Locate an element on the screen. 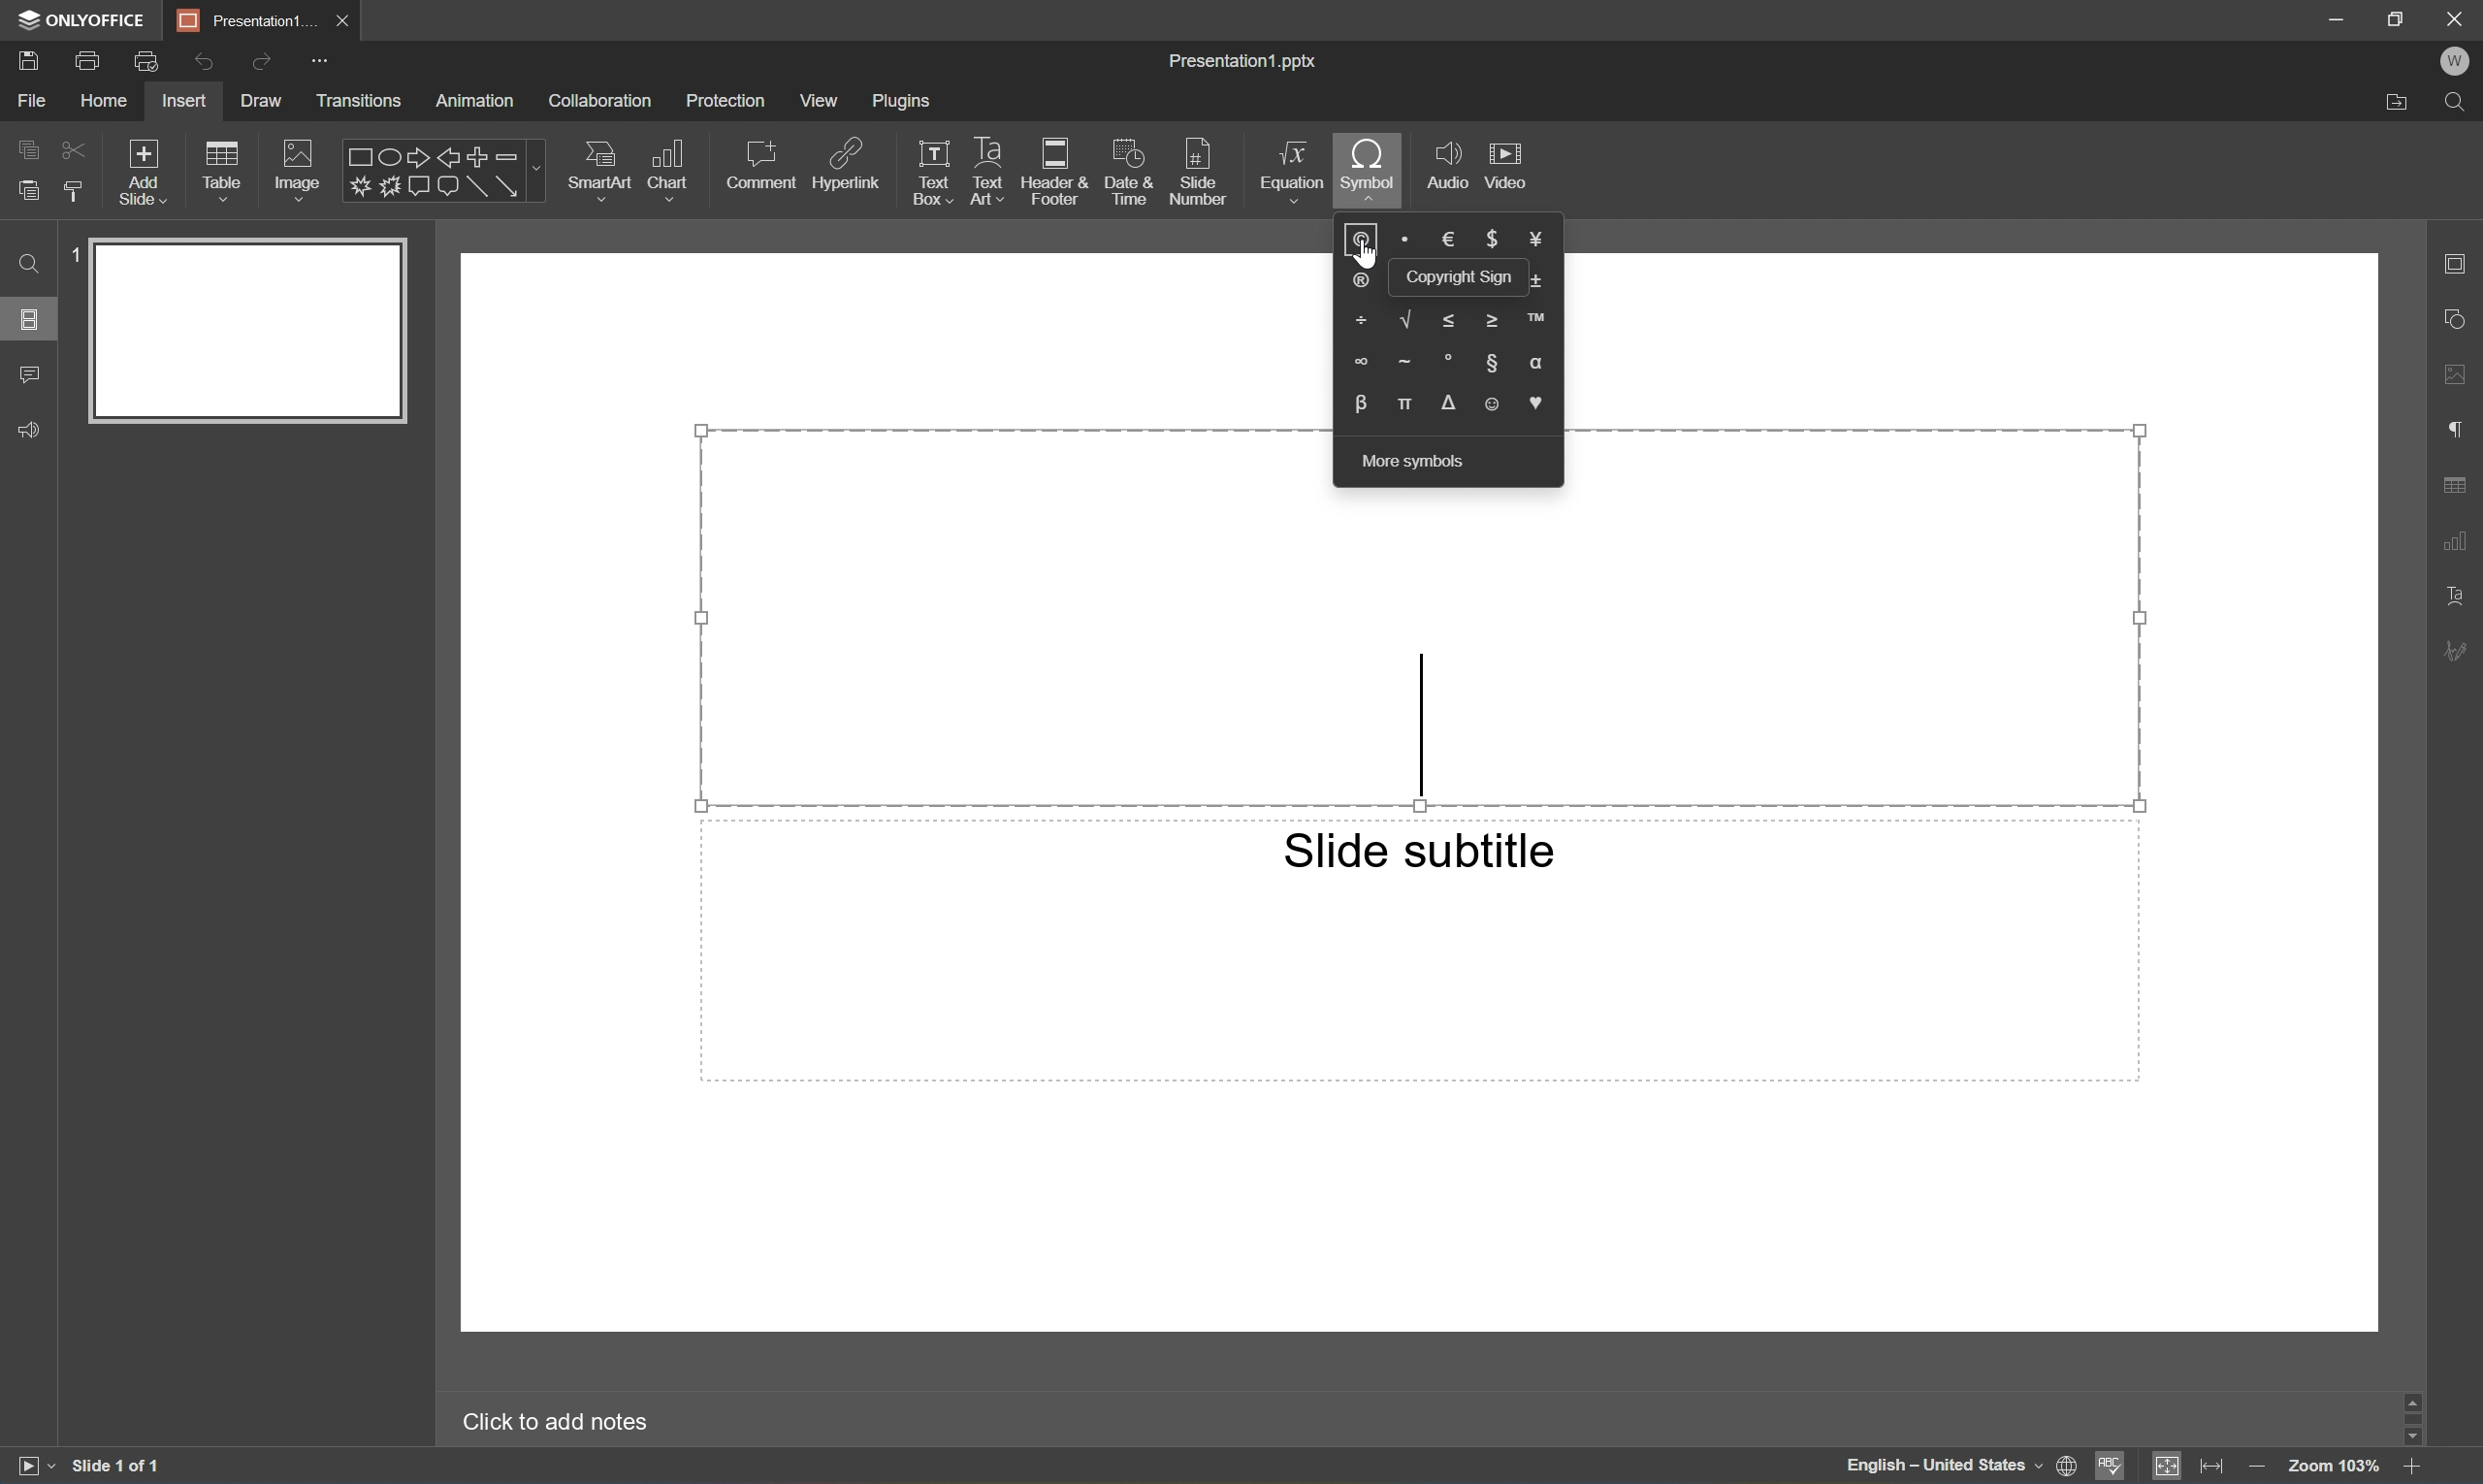 The image size is (2483, 1484). Undo is located at coordinates (197, 64).